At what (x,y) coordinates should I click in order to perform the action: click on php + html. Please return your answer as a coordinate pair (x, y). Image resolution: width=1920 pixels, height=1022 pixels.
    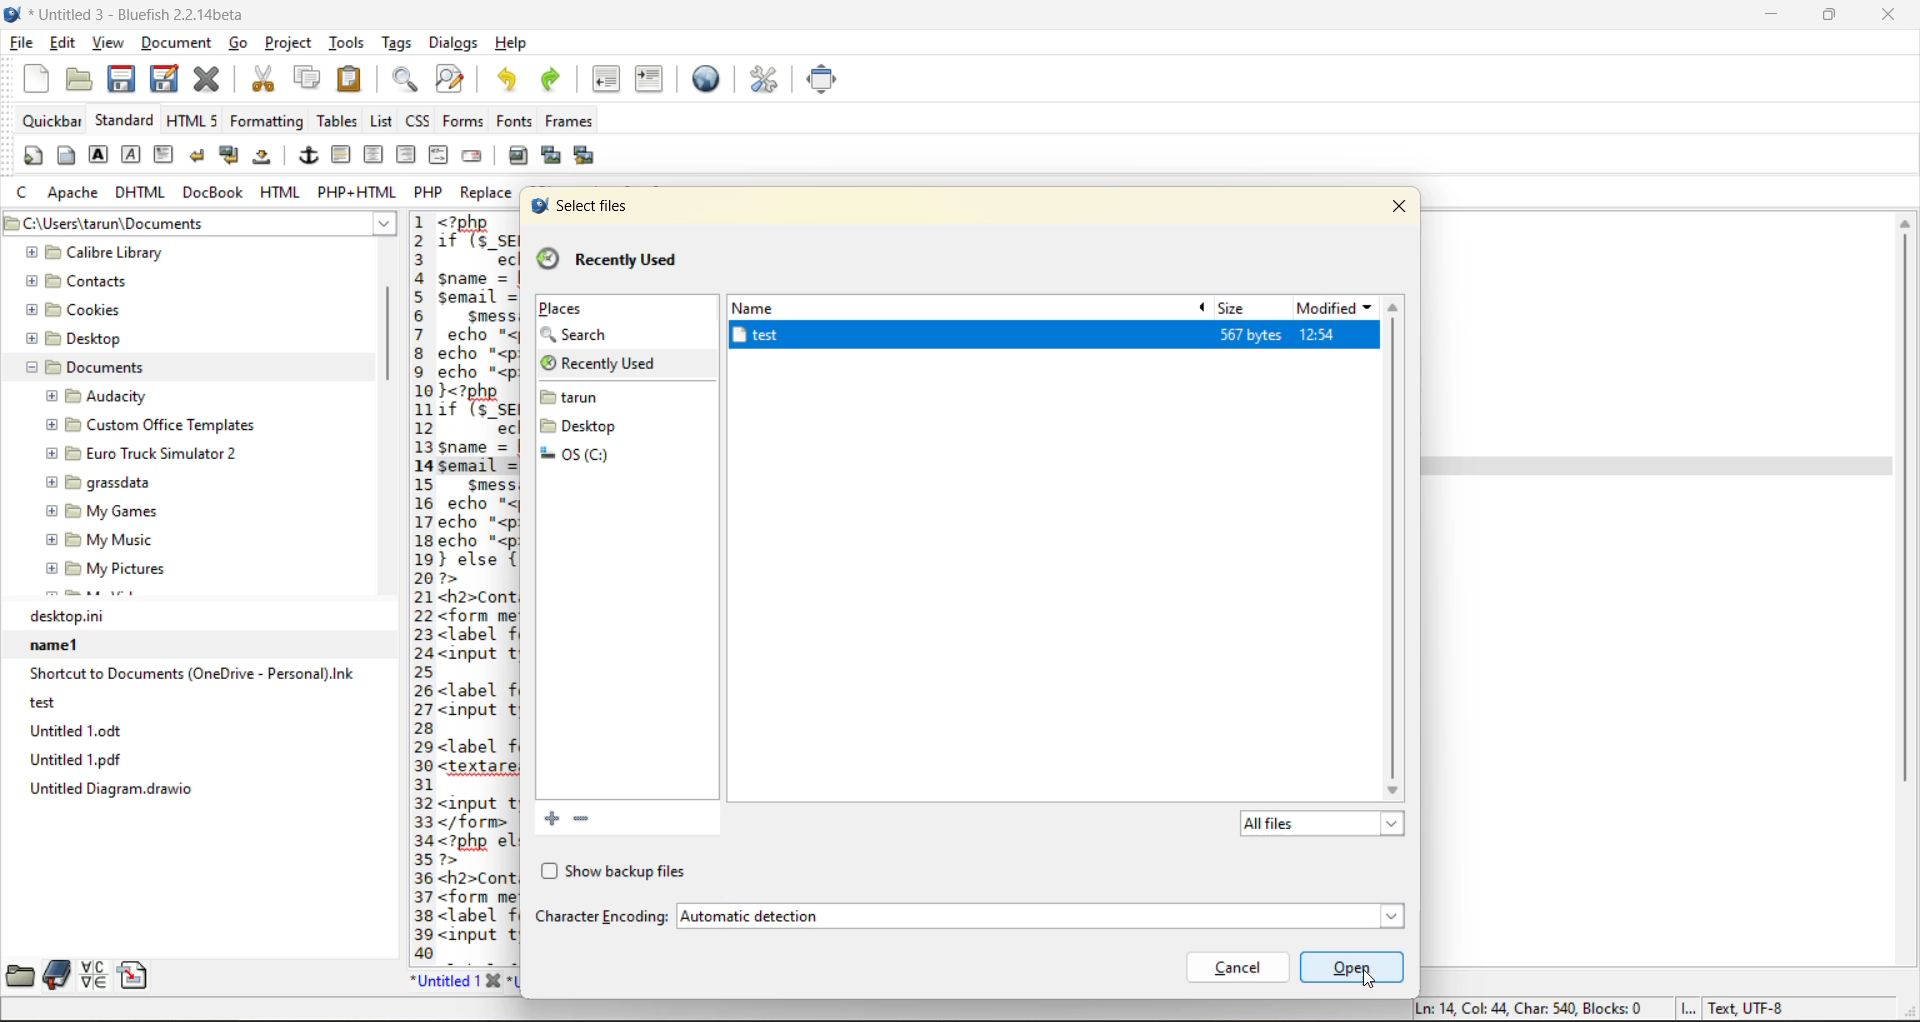
    Looking at the image, I should click on (358, 195).